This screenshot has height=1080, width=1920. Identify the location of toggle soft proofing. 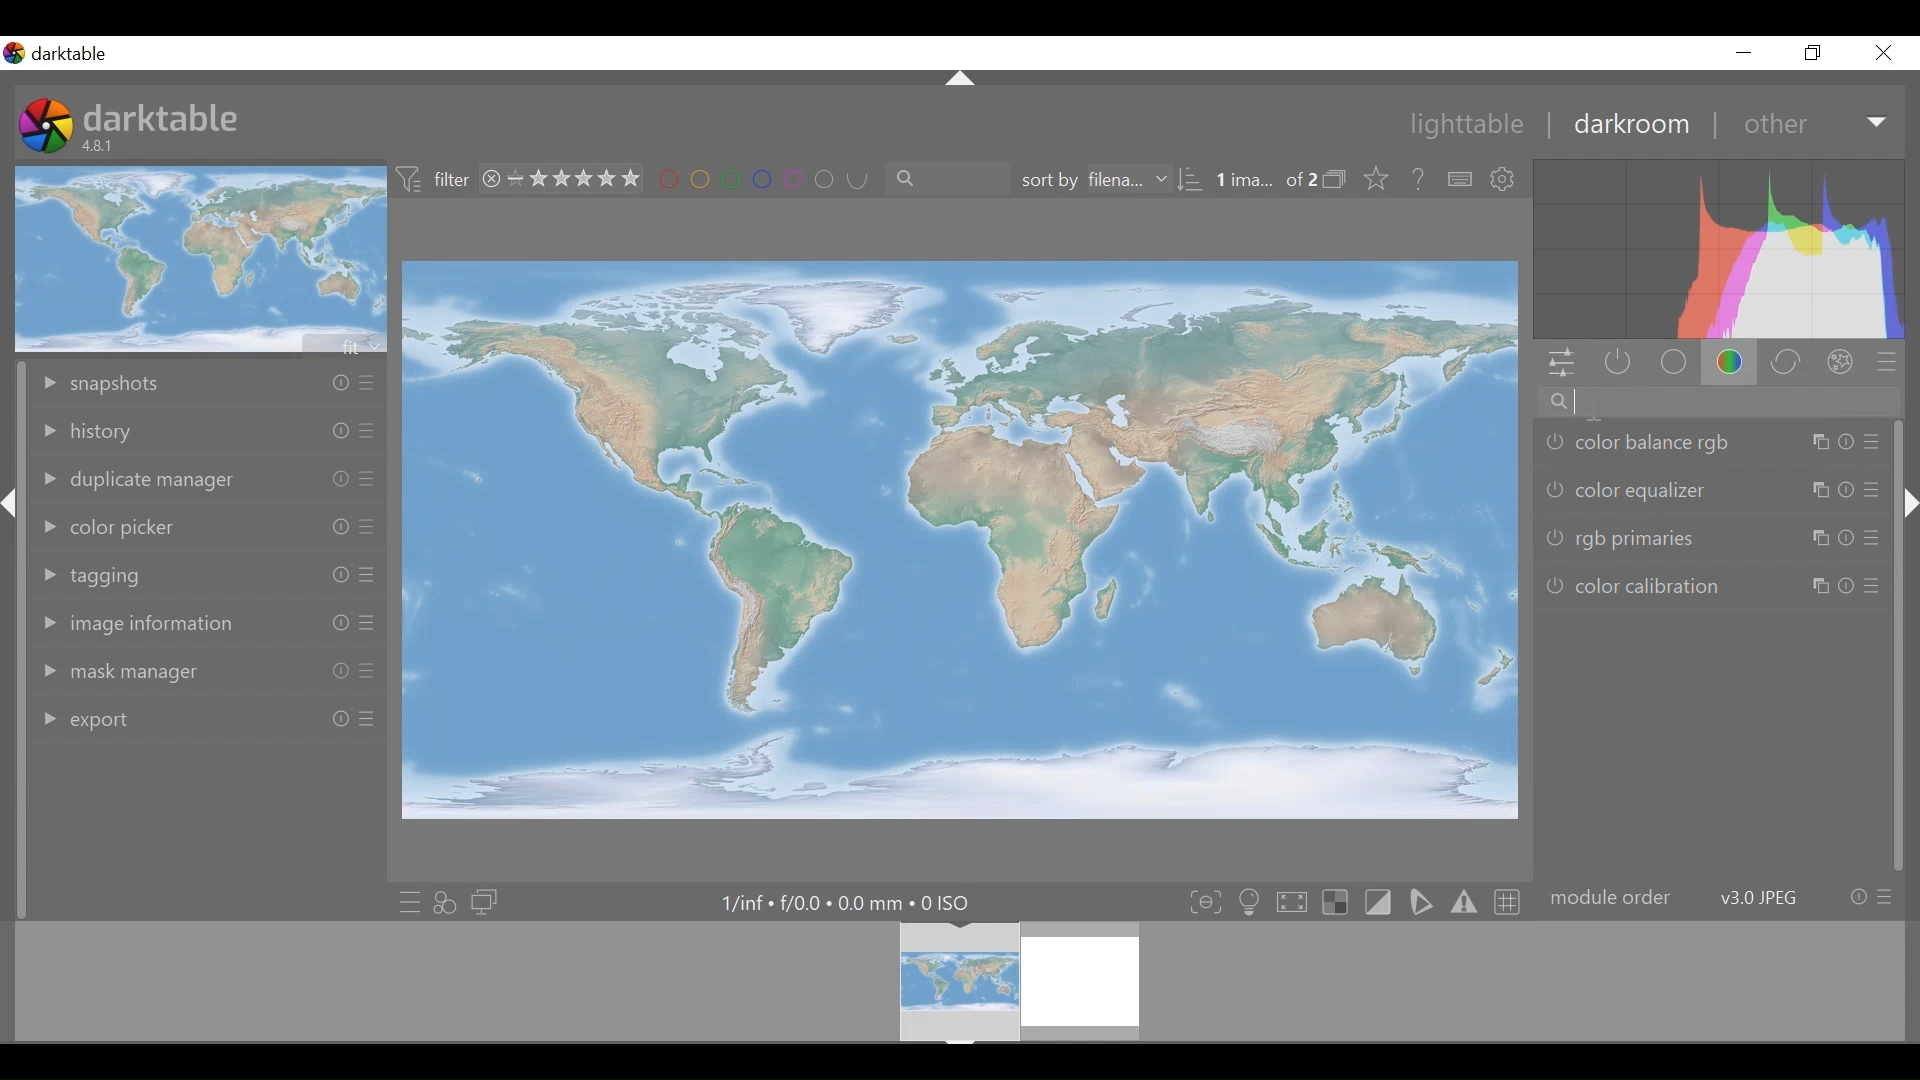
(1420, 903).